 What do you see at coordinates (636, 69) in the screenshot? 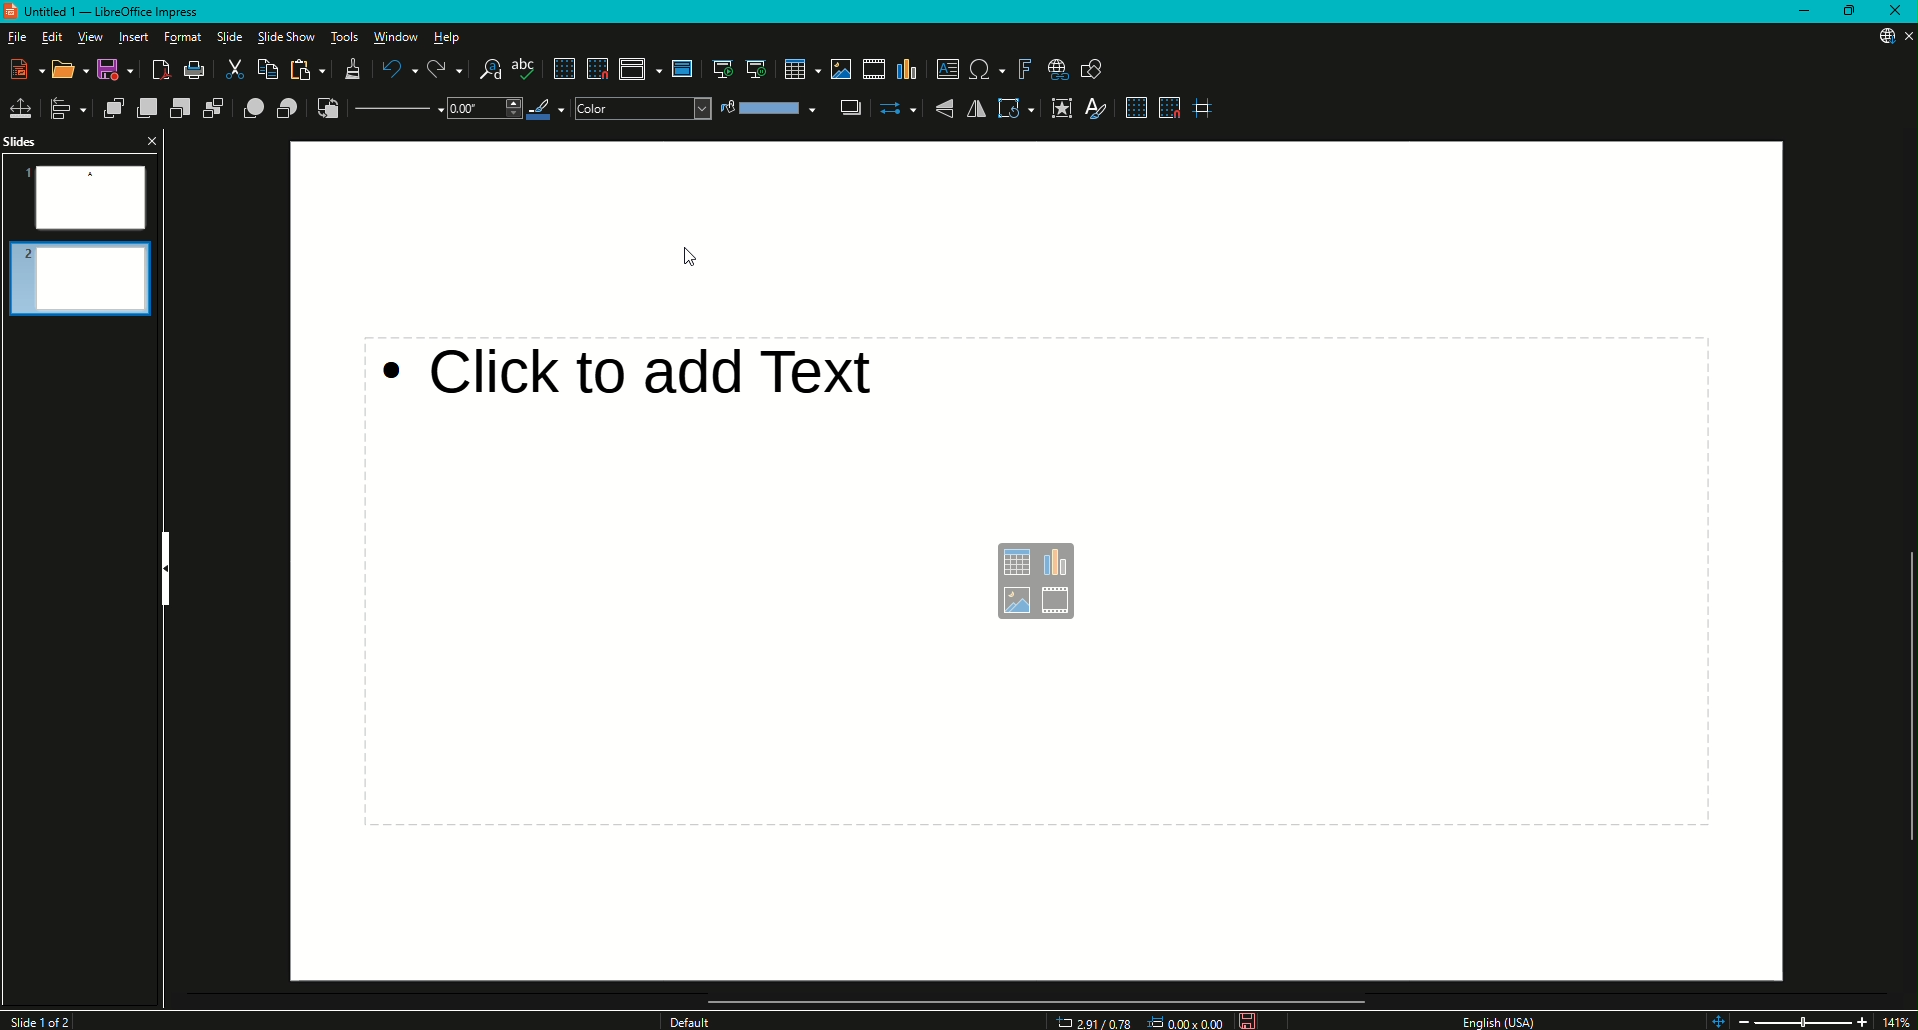
I see `Display views` at bounding box center [636, 69].